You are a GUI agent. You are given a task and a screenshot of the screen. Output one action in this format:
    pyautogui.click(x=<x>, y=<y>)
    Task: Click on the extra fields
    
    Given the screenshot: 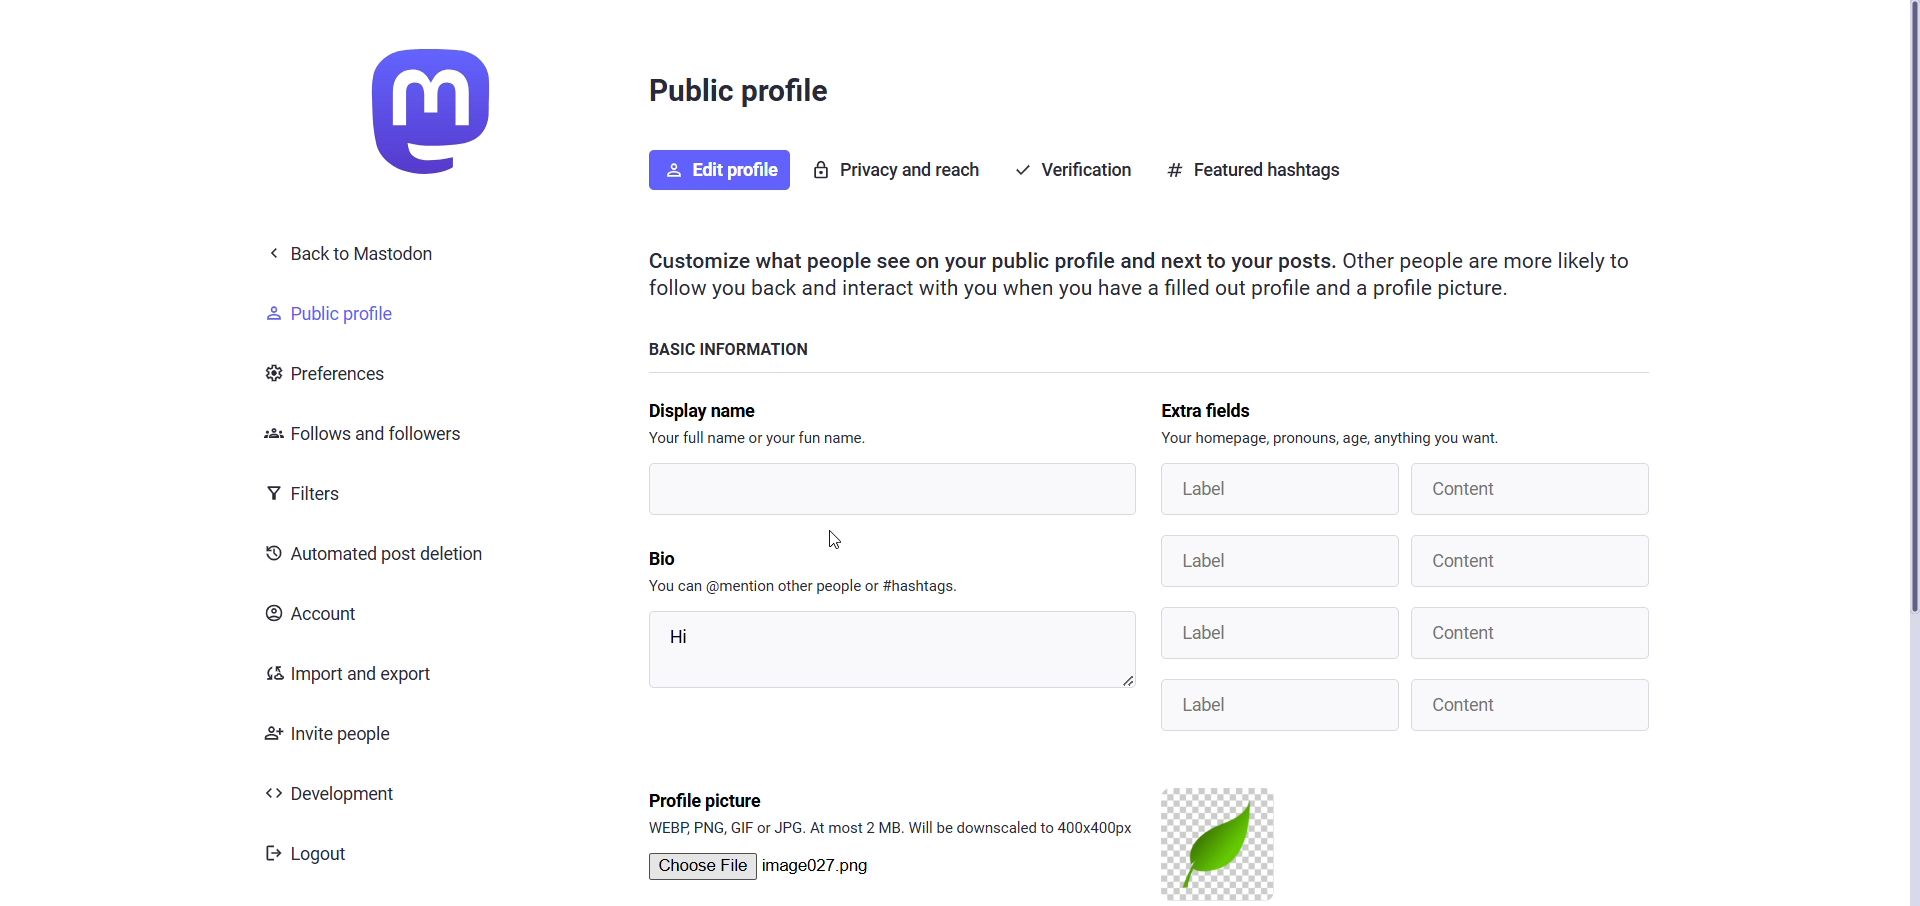 What is the action you would take?
    pyautogui.click(x=1214, y=406)
    